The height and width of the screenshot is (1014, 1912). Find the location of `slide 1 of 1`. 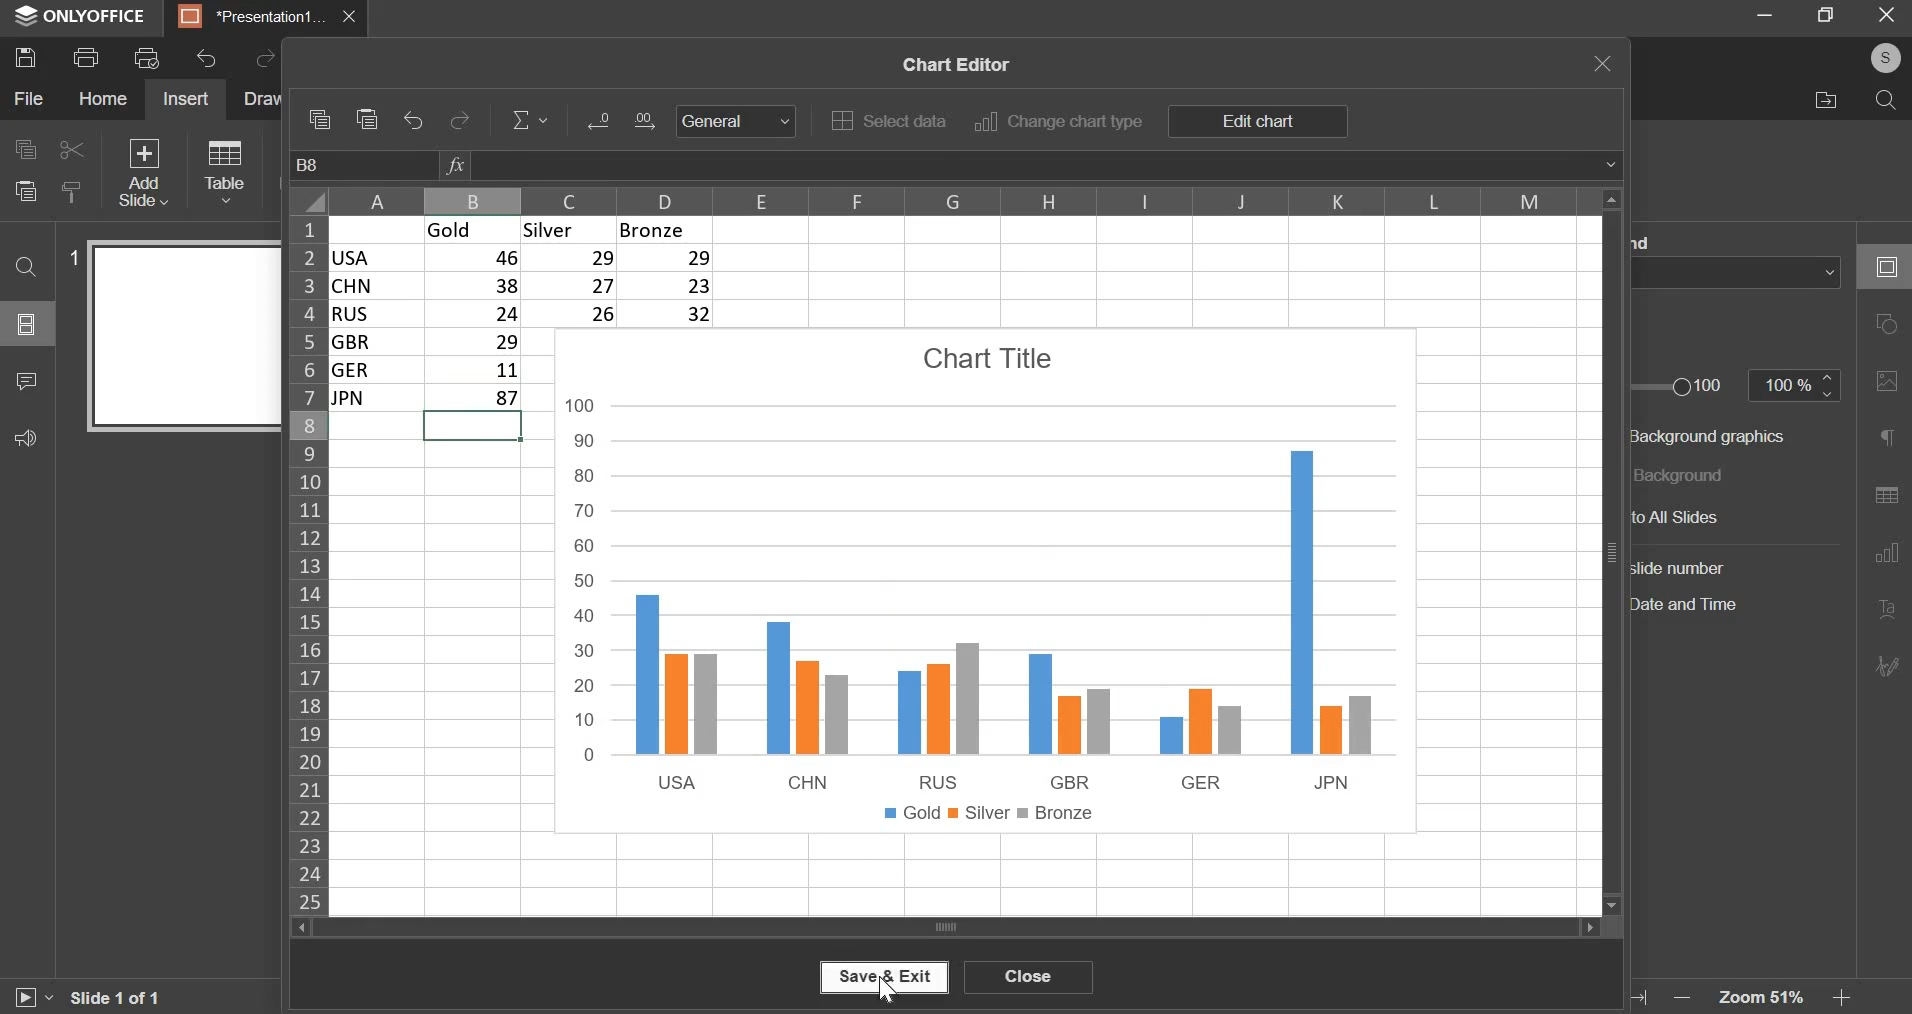

slide 1 of 1 is located at coordinates (114, 1000).